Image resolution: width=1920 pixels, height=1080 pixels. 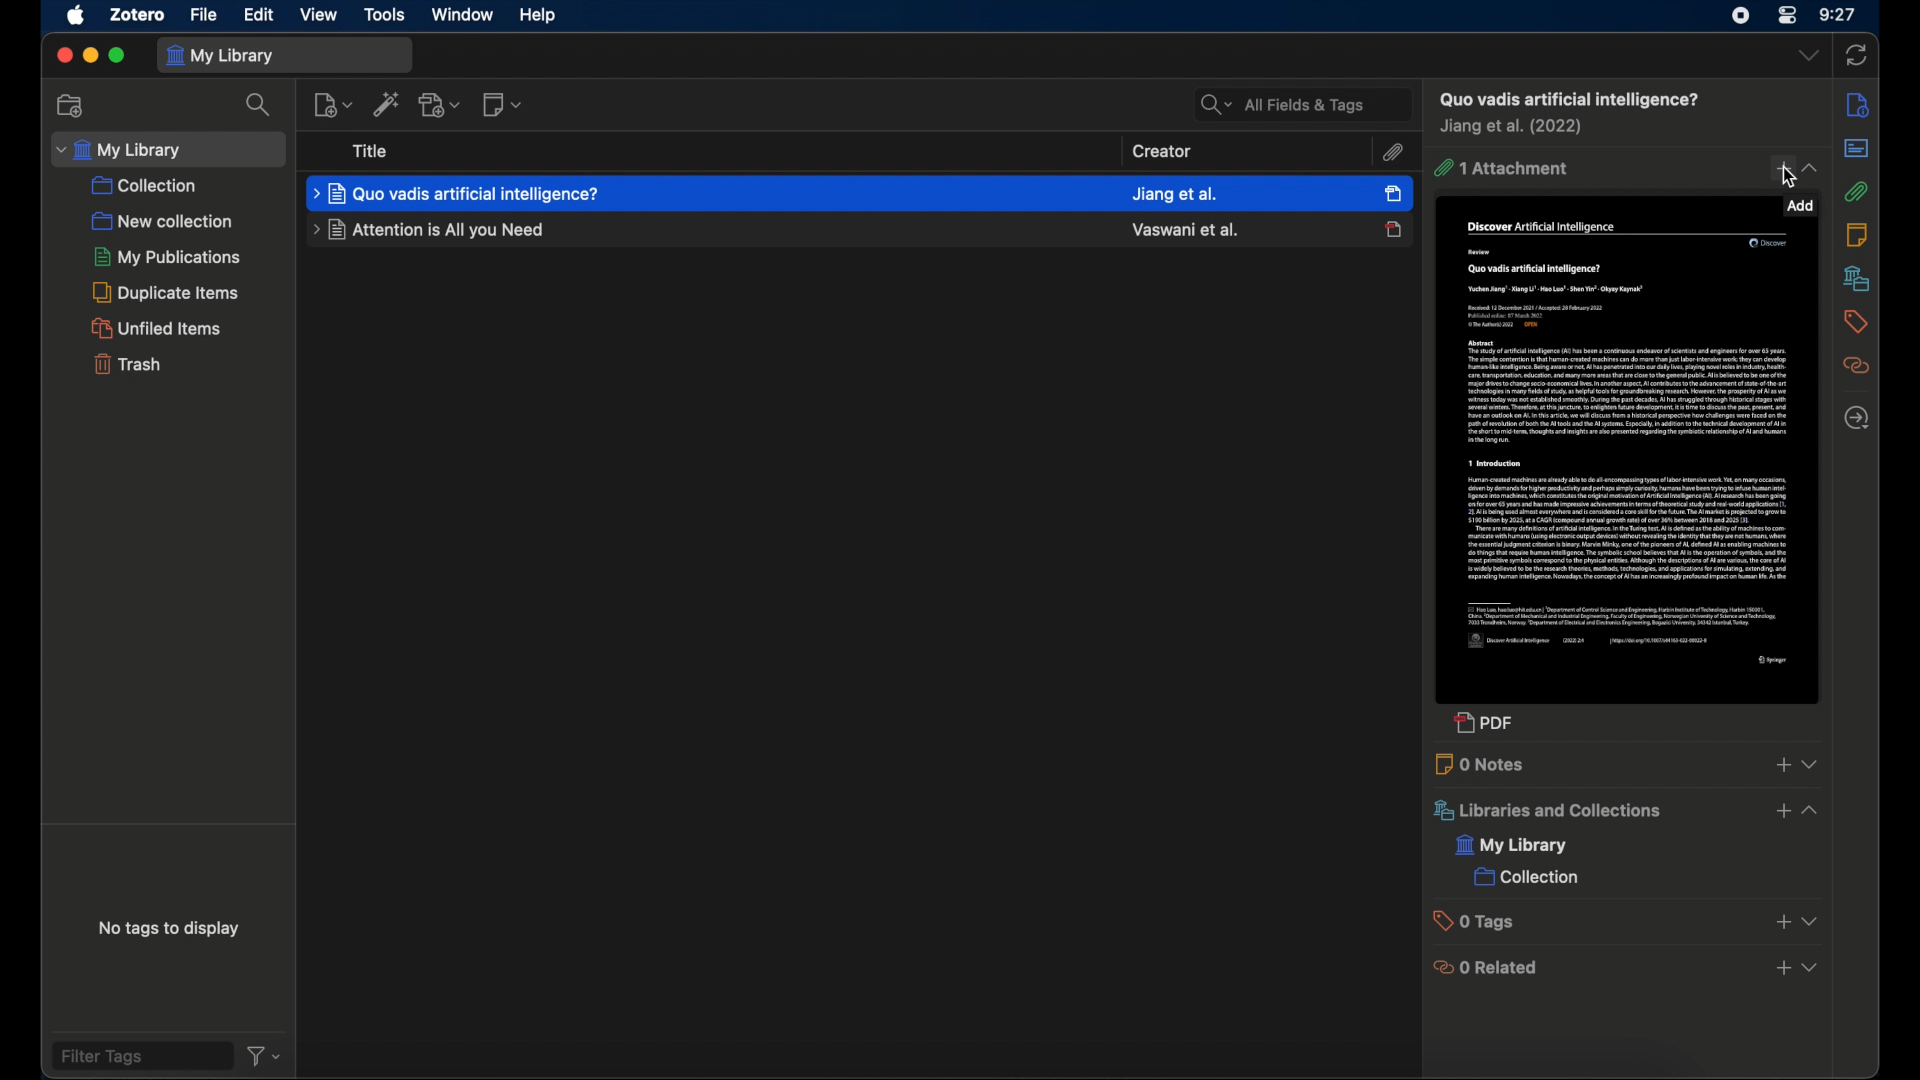 I want to click on add, so click(x=1781, y=923).